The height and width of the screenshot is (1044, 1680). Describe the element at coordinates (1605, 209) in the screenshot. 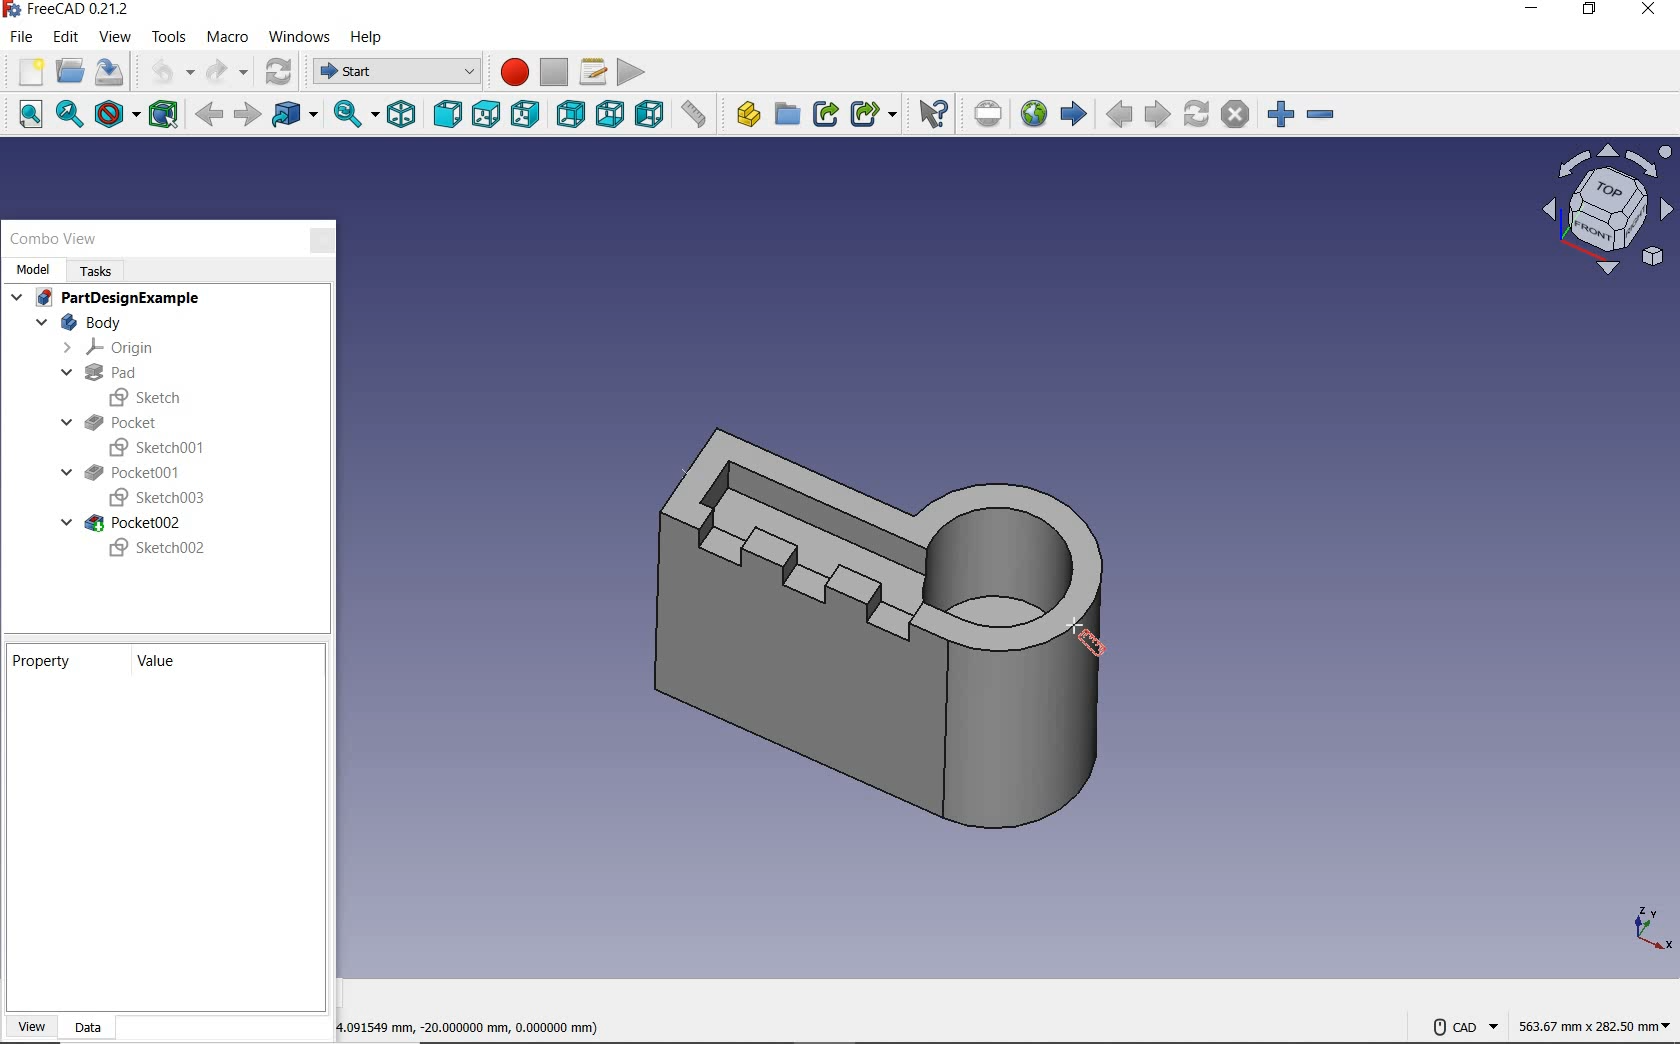

I see `workbench view` at that location.